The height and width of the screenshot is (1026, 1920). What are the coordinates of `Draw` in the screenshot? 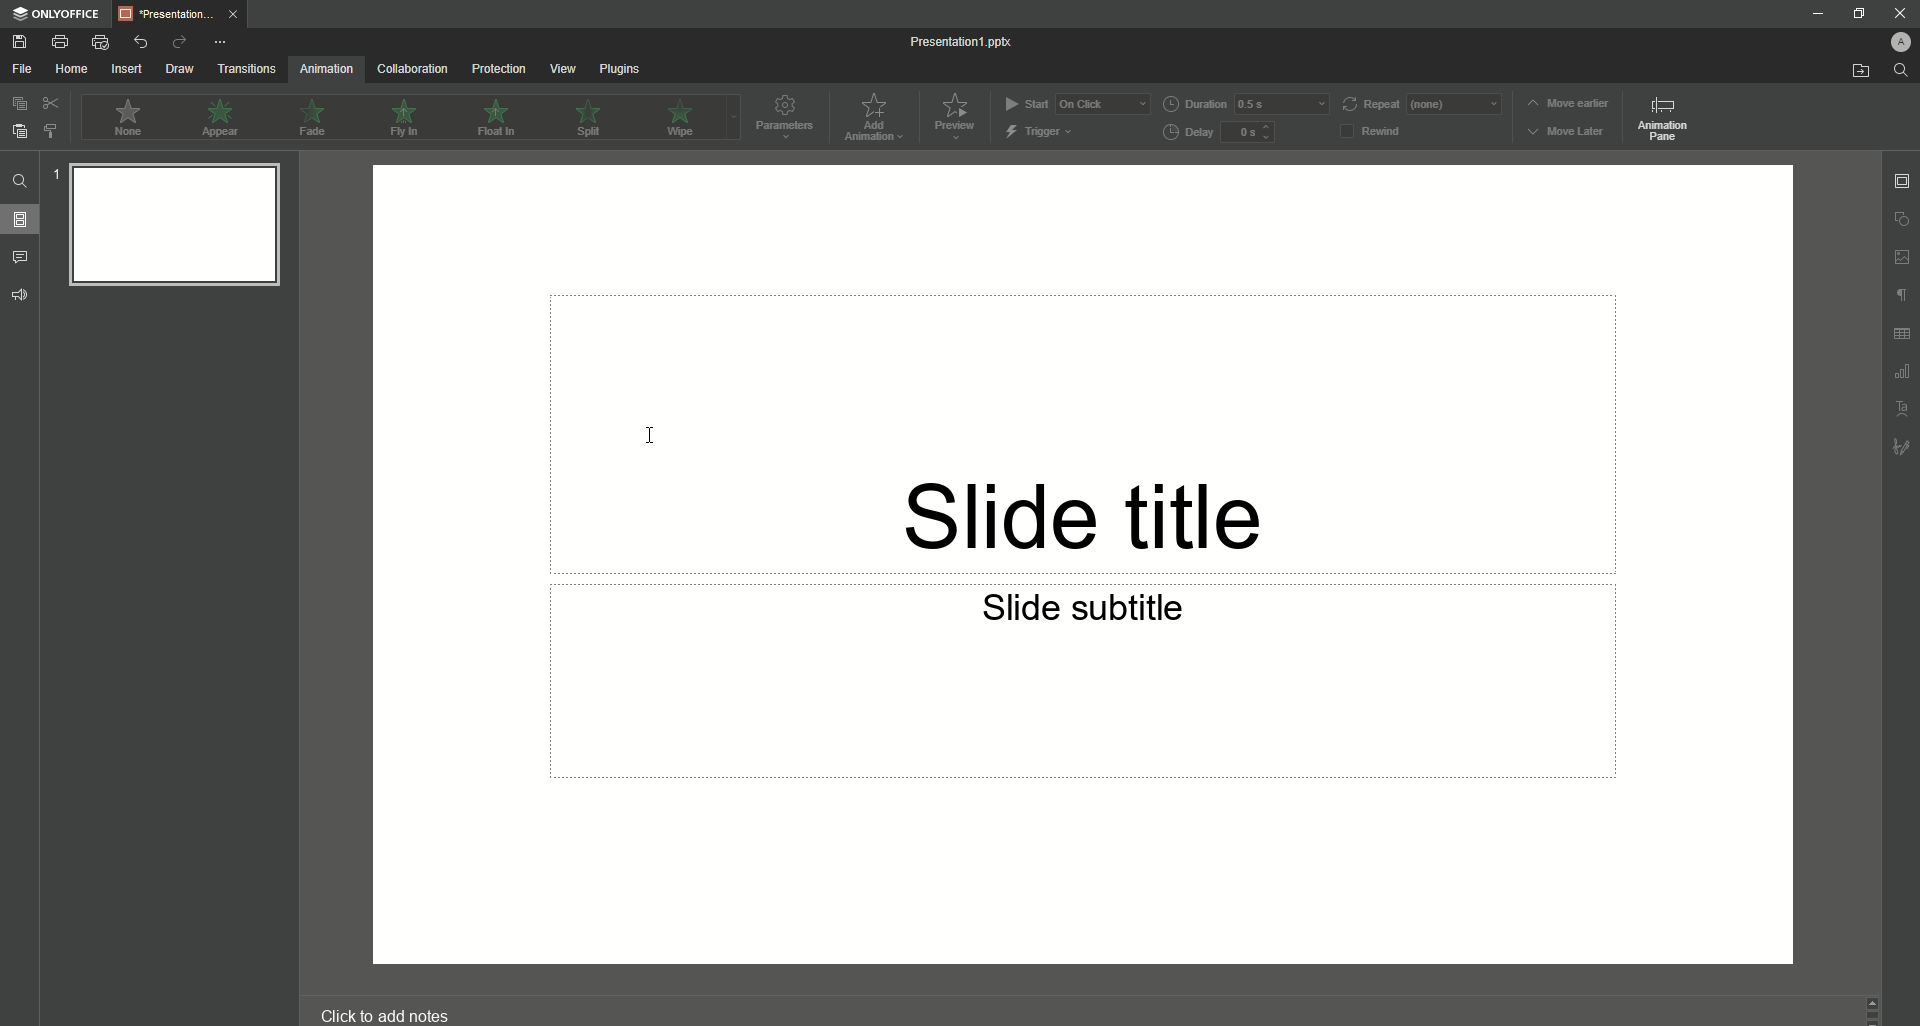 It's located at (176, 70).